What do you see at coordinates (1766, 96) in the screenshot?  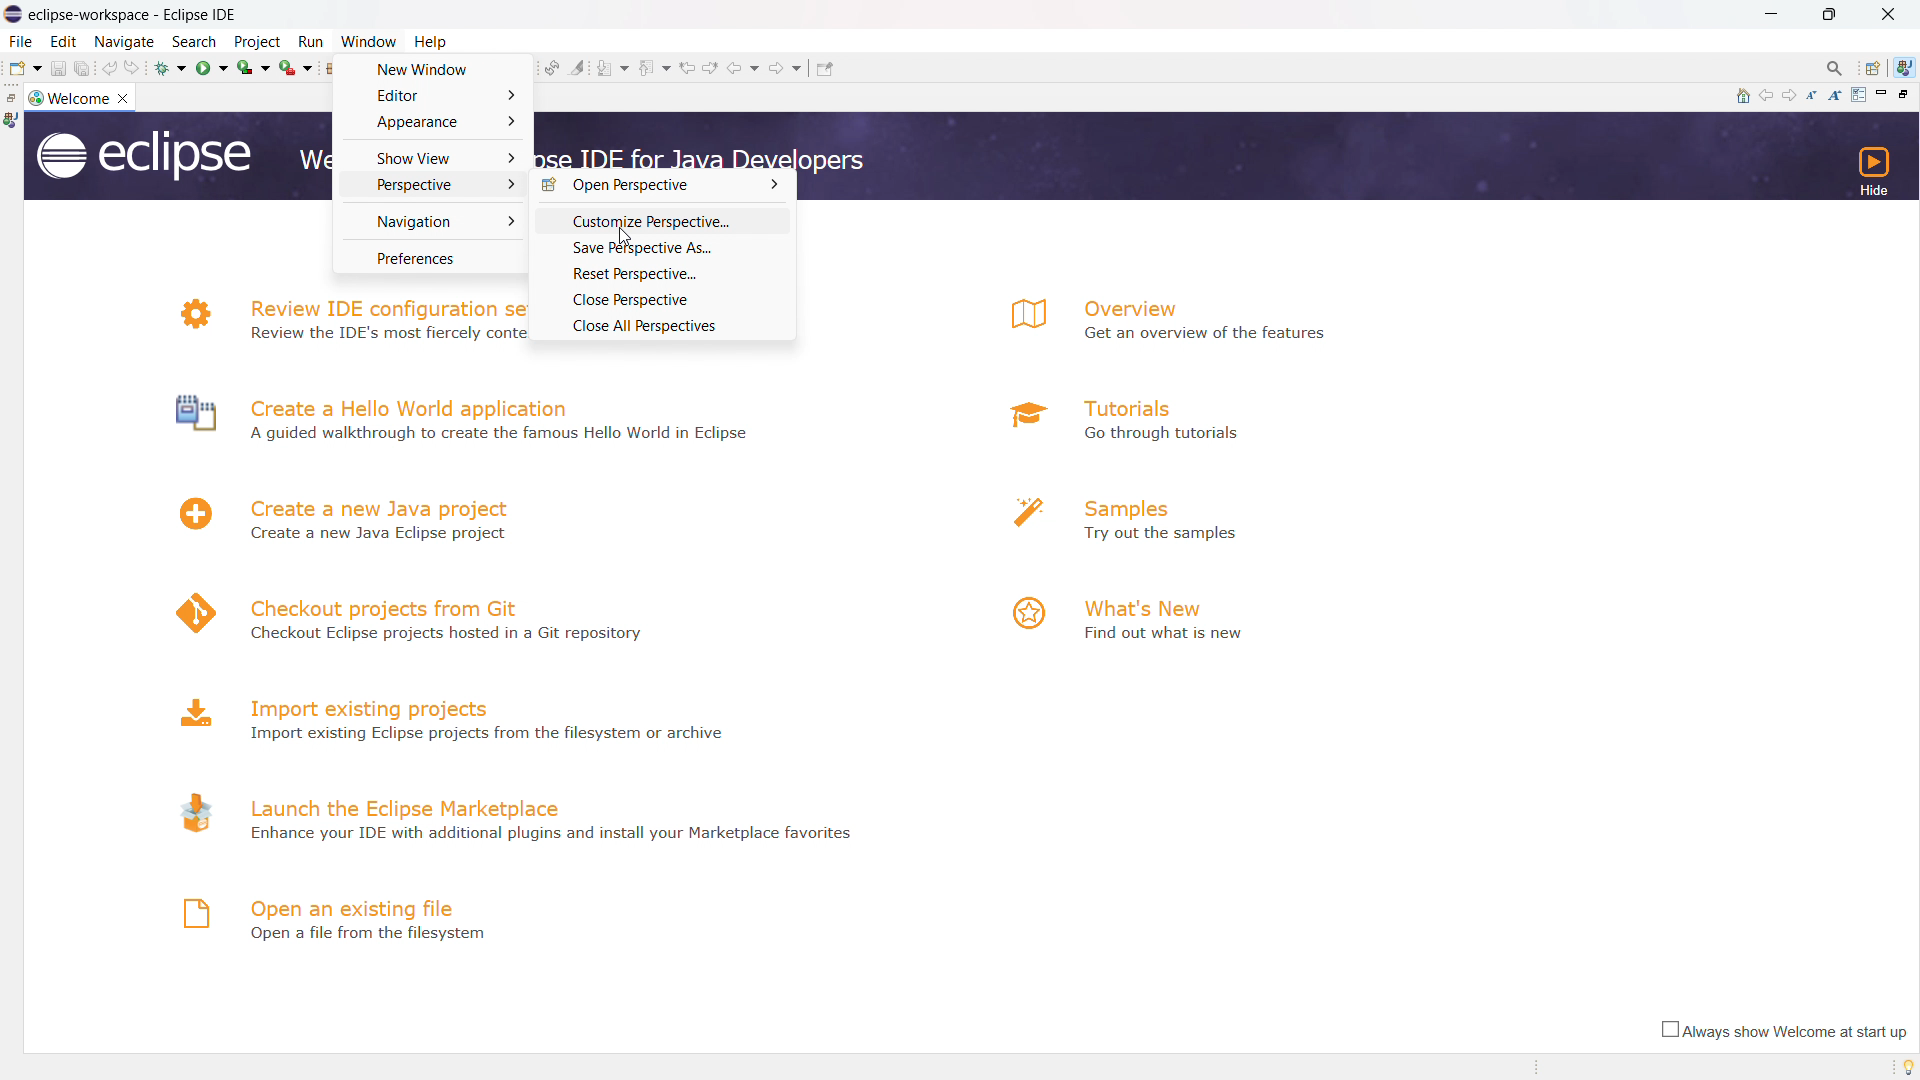 I see `navigate to previous topic` at bounding box center [1766, 96].